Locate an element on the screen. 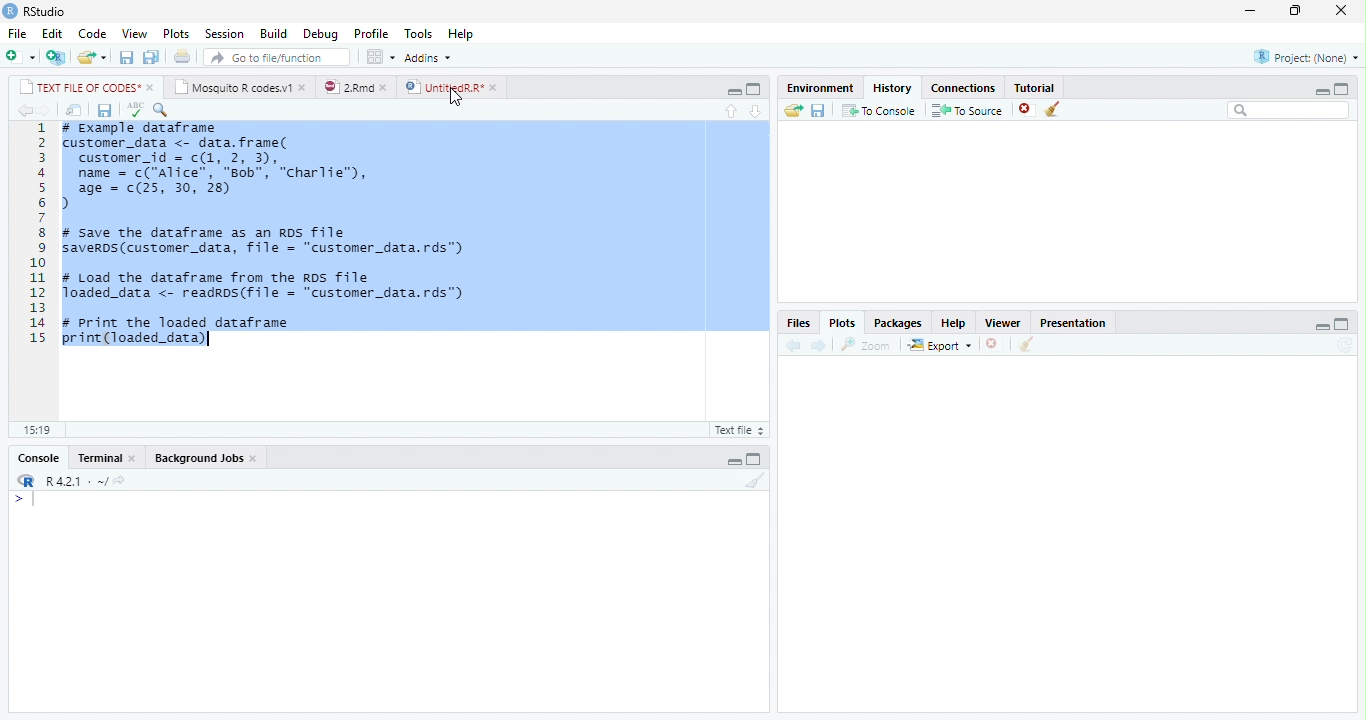 The width and height of the screenshot is (1366, 720). Edit is located at coordinates (52, 34).